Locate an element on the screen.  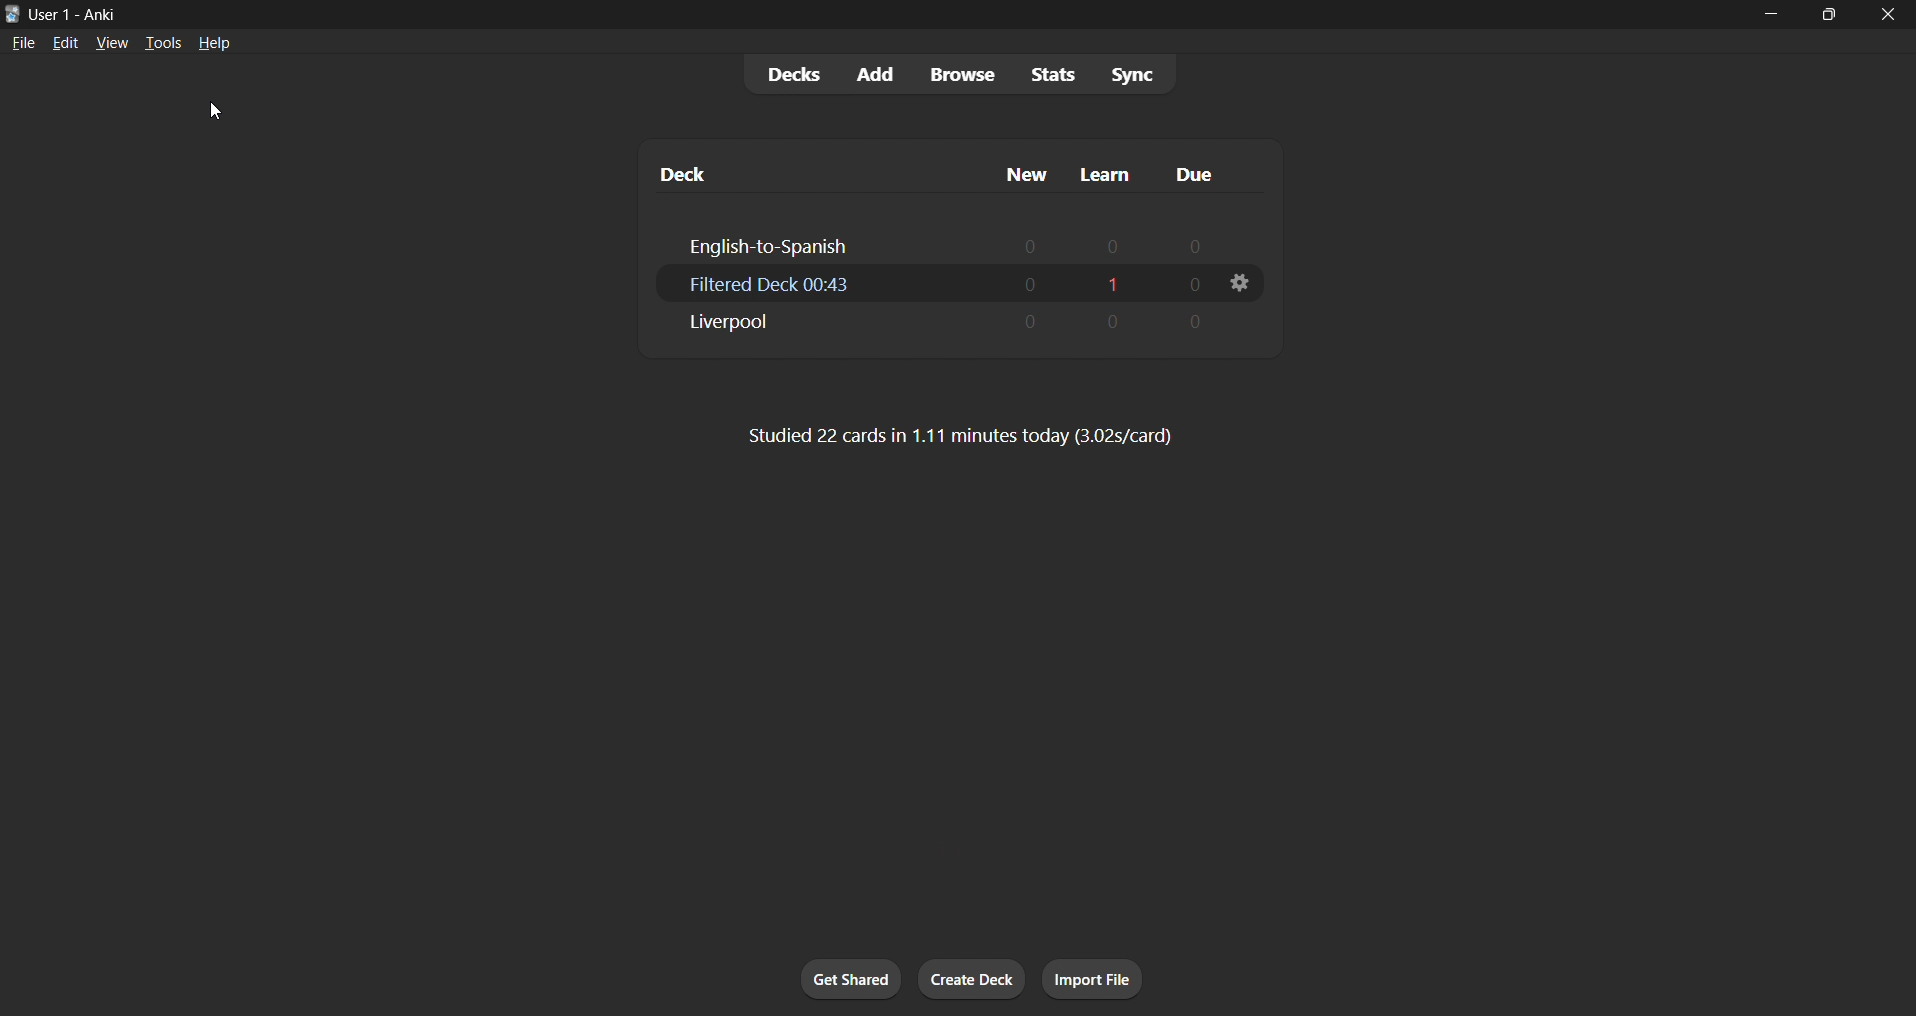
0 is located at coordinates (1195, 318).